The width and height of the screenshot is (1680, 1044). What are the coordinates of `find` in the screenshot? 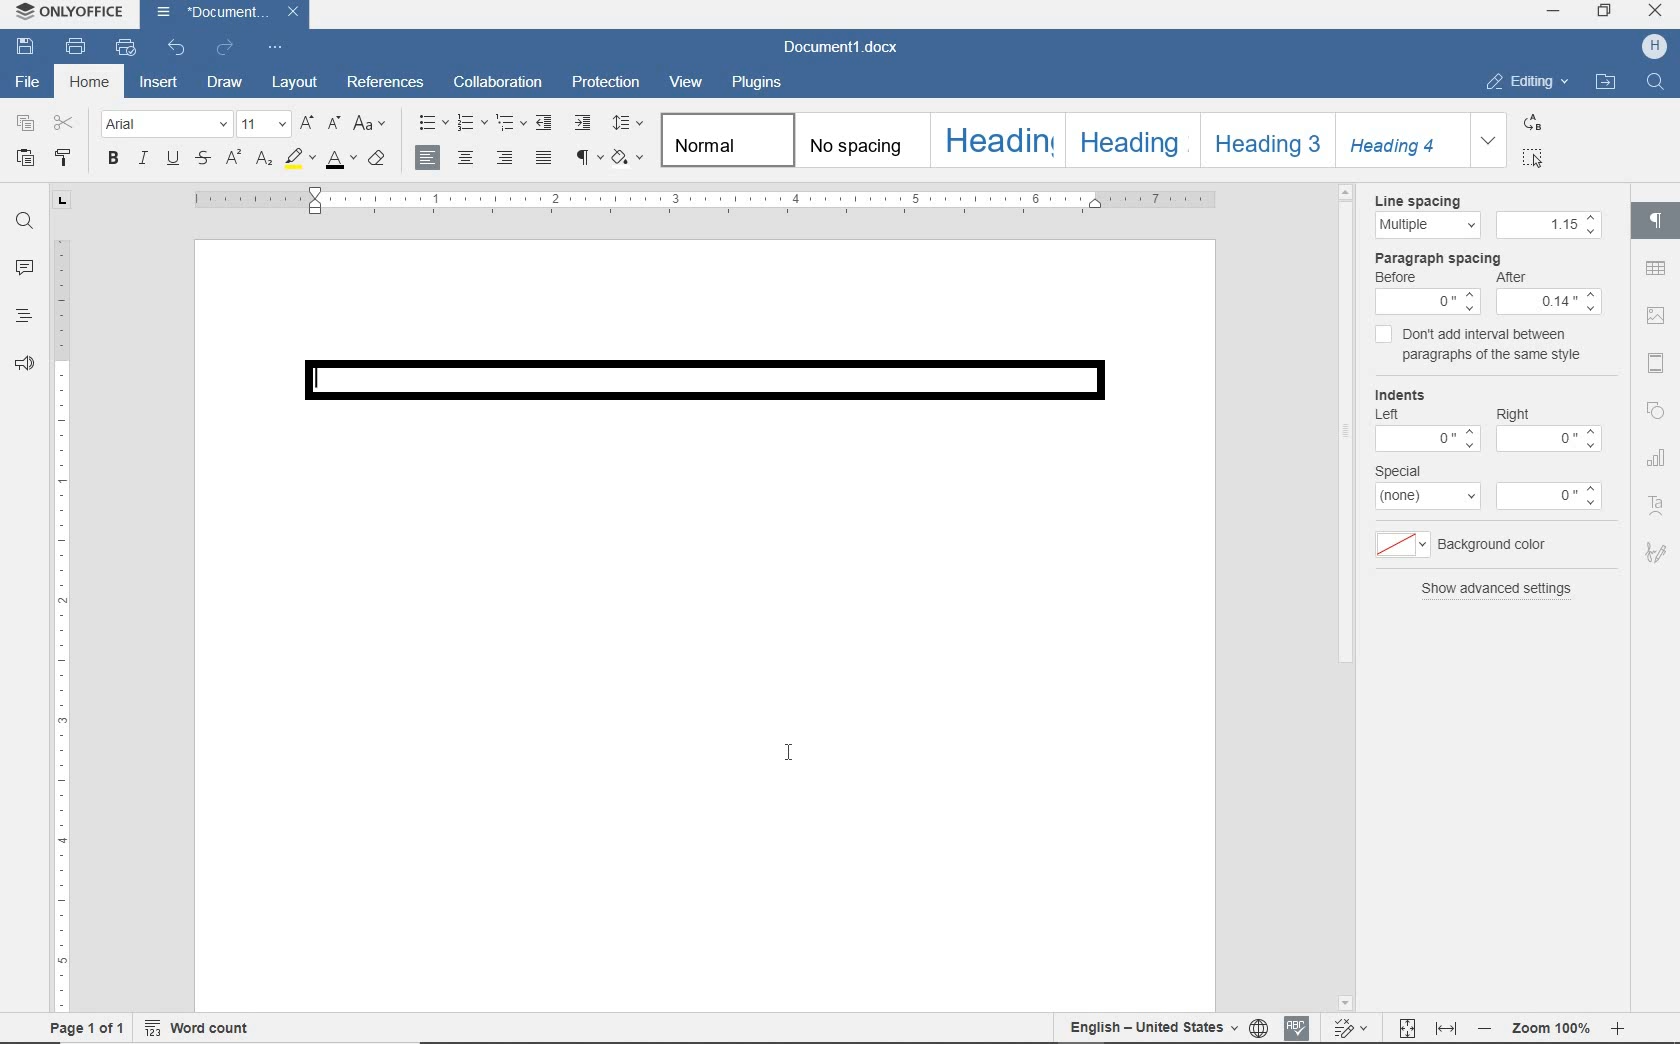 It's located at (21, 221).